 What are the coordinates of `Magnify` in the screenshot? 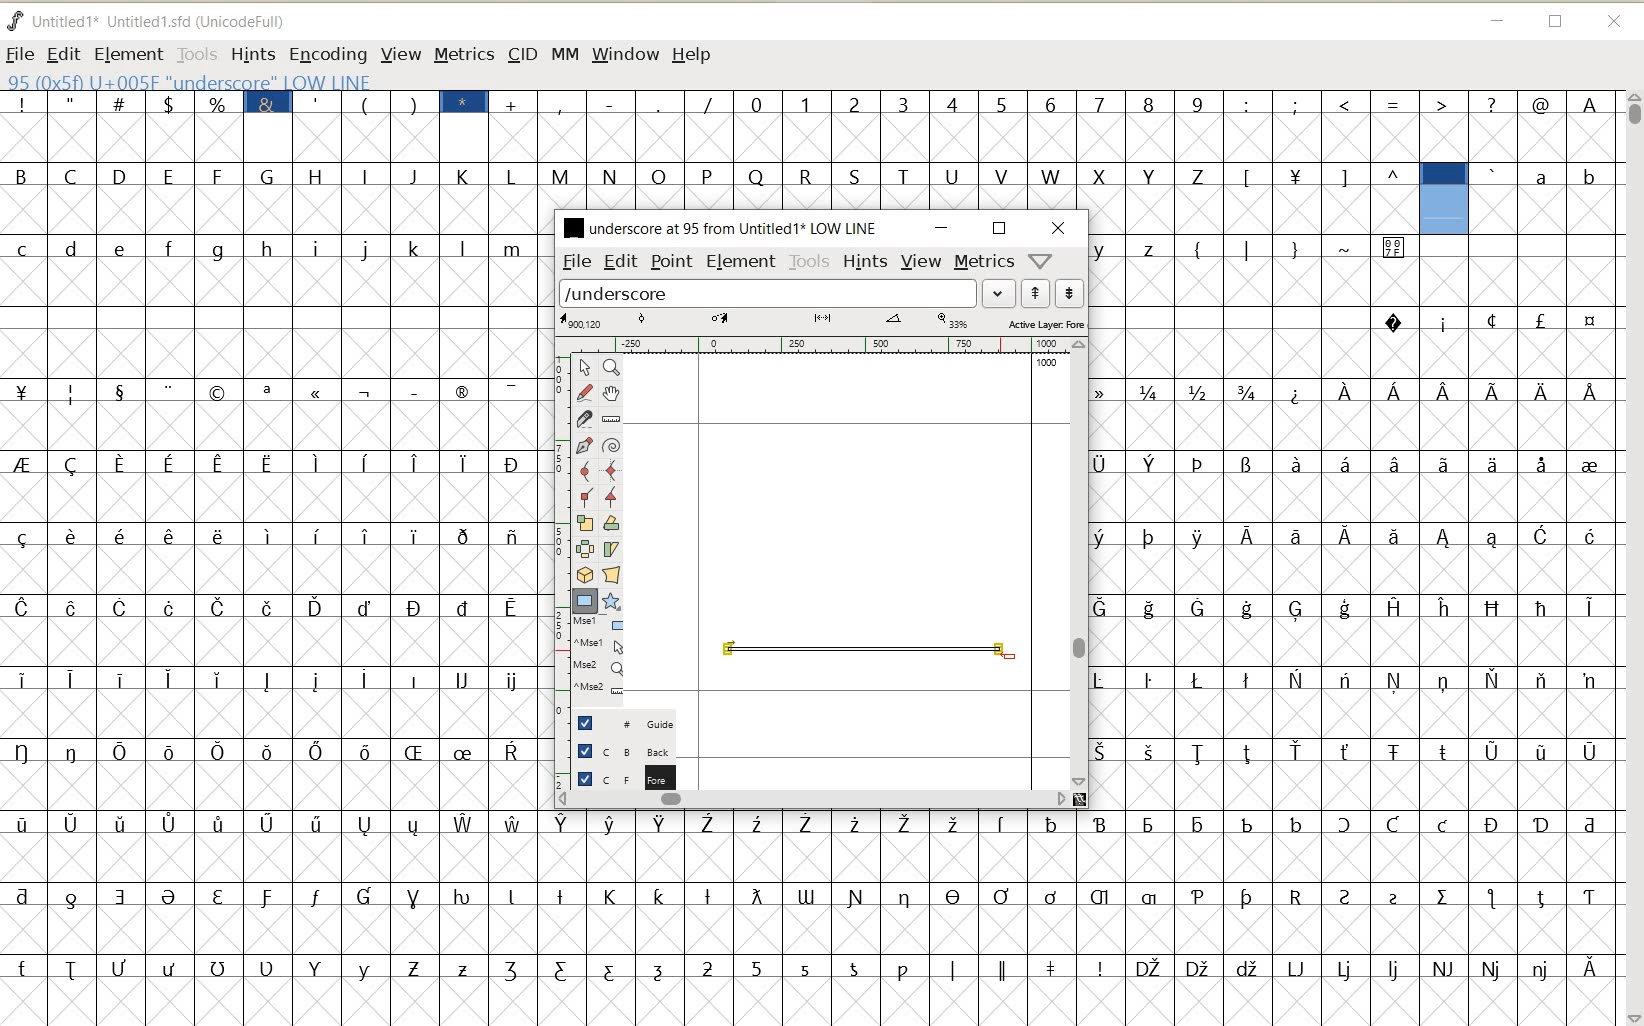 It's located at (610, 367).